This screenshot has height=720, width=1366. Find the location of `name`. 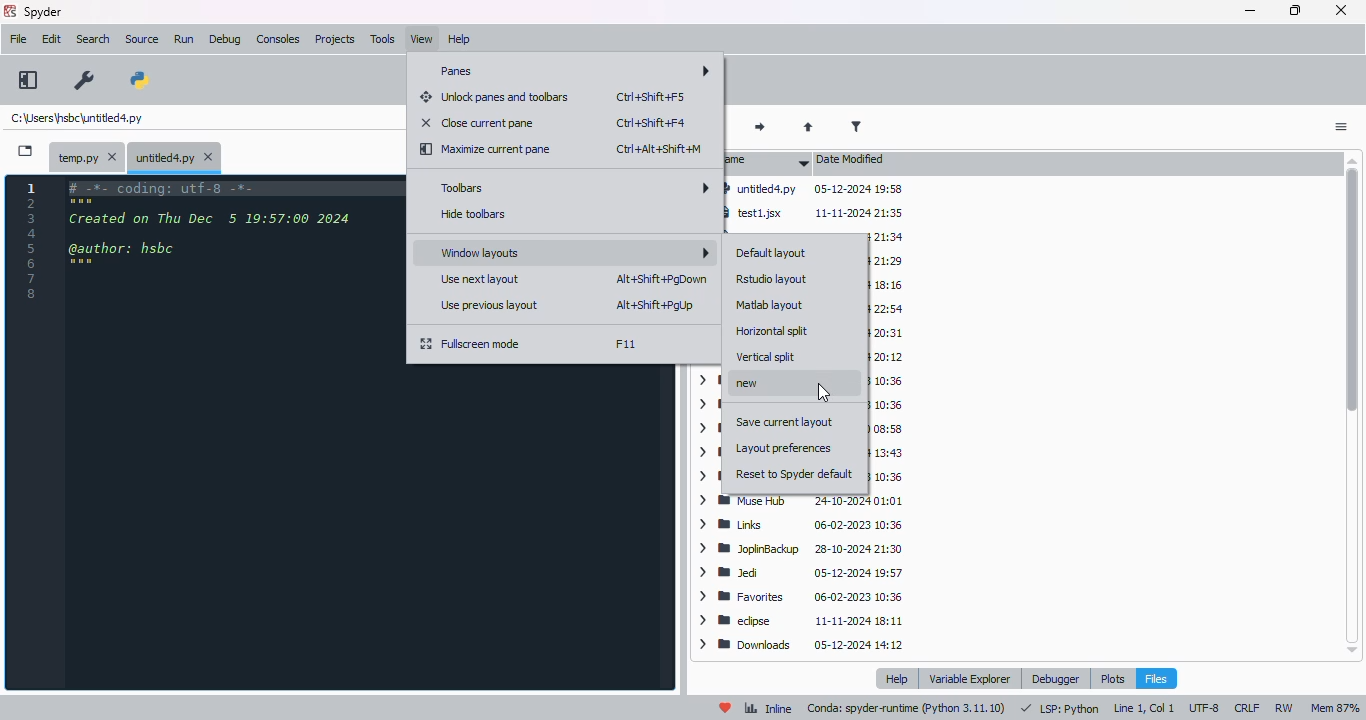

name is located at coordinates (766, 161).